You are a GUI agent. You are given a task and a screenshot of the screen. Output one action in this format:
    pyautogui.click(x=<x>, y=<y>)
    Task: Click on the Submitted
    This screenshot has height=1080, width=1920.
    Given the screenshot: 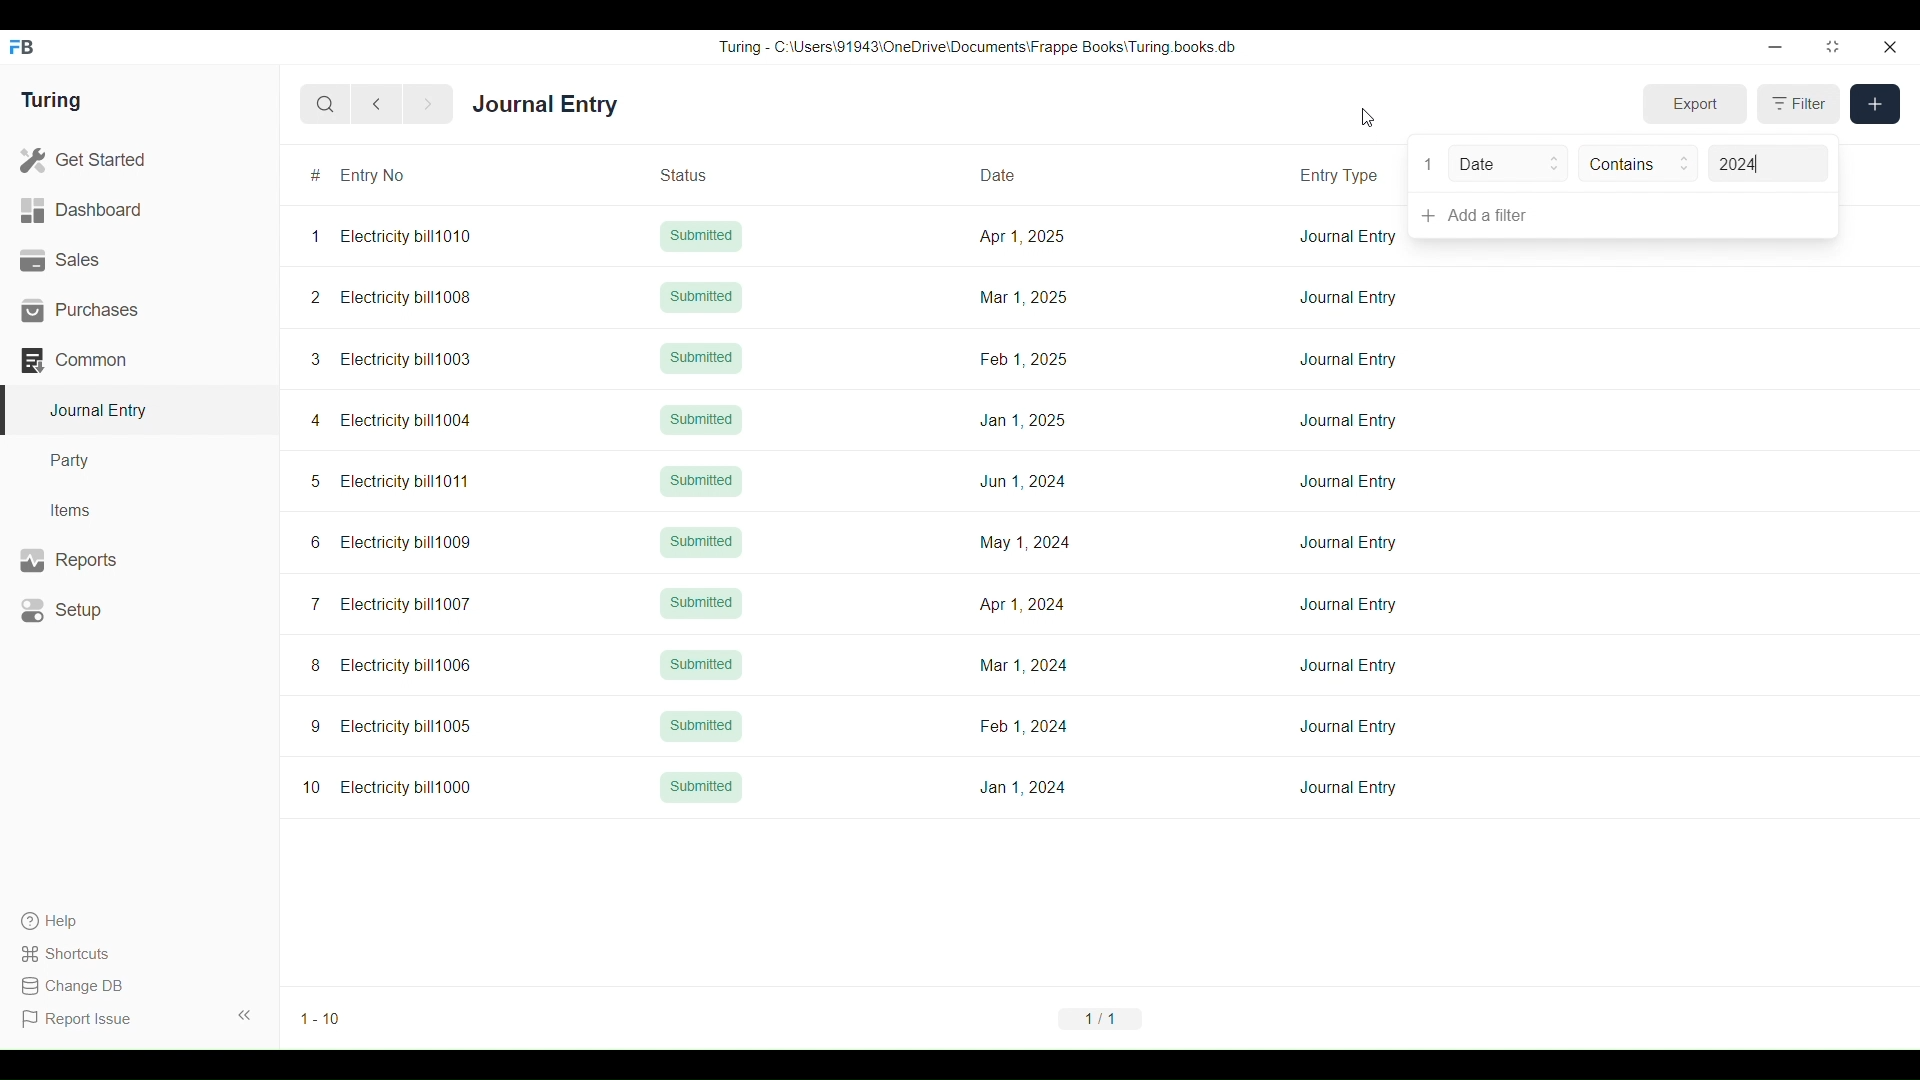 What is the action you would take?
    pyautogui.click(x=702, y=786)
    